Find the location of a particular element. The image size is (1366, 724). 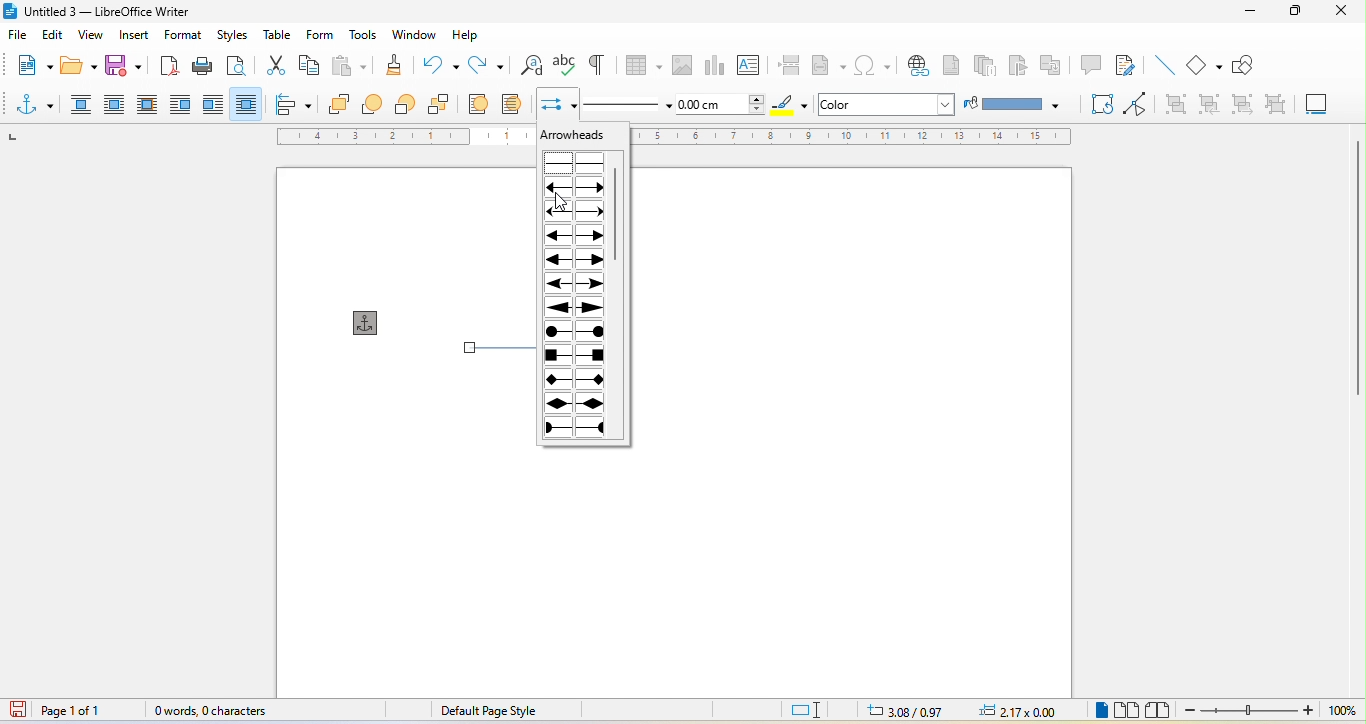

chart is located at coordinates (714, 64).